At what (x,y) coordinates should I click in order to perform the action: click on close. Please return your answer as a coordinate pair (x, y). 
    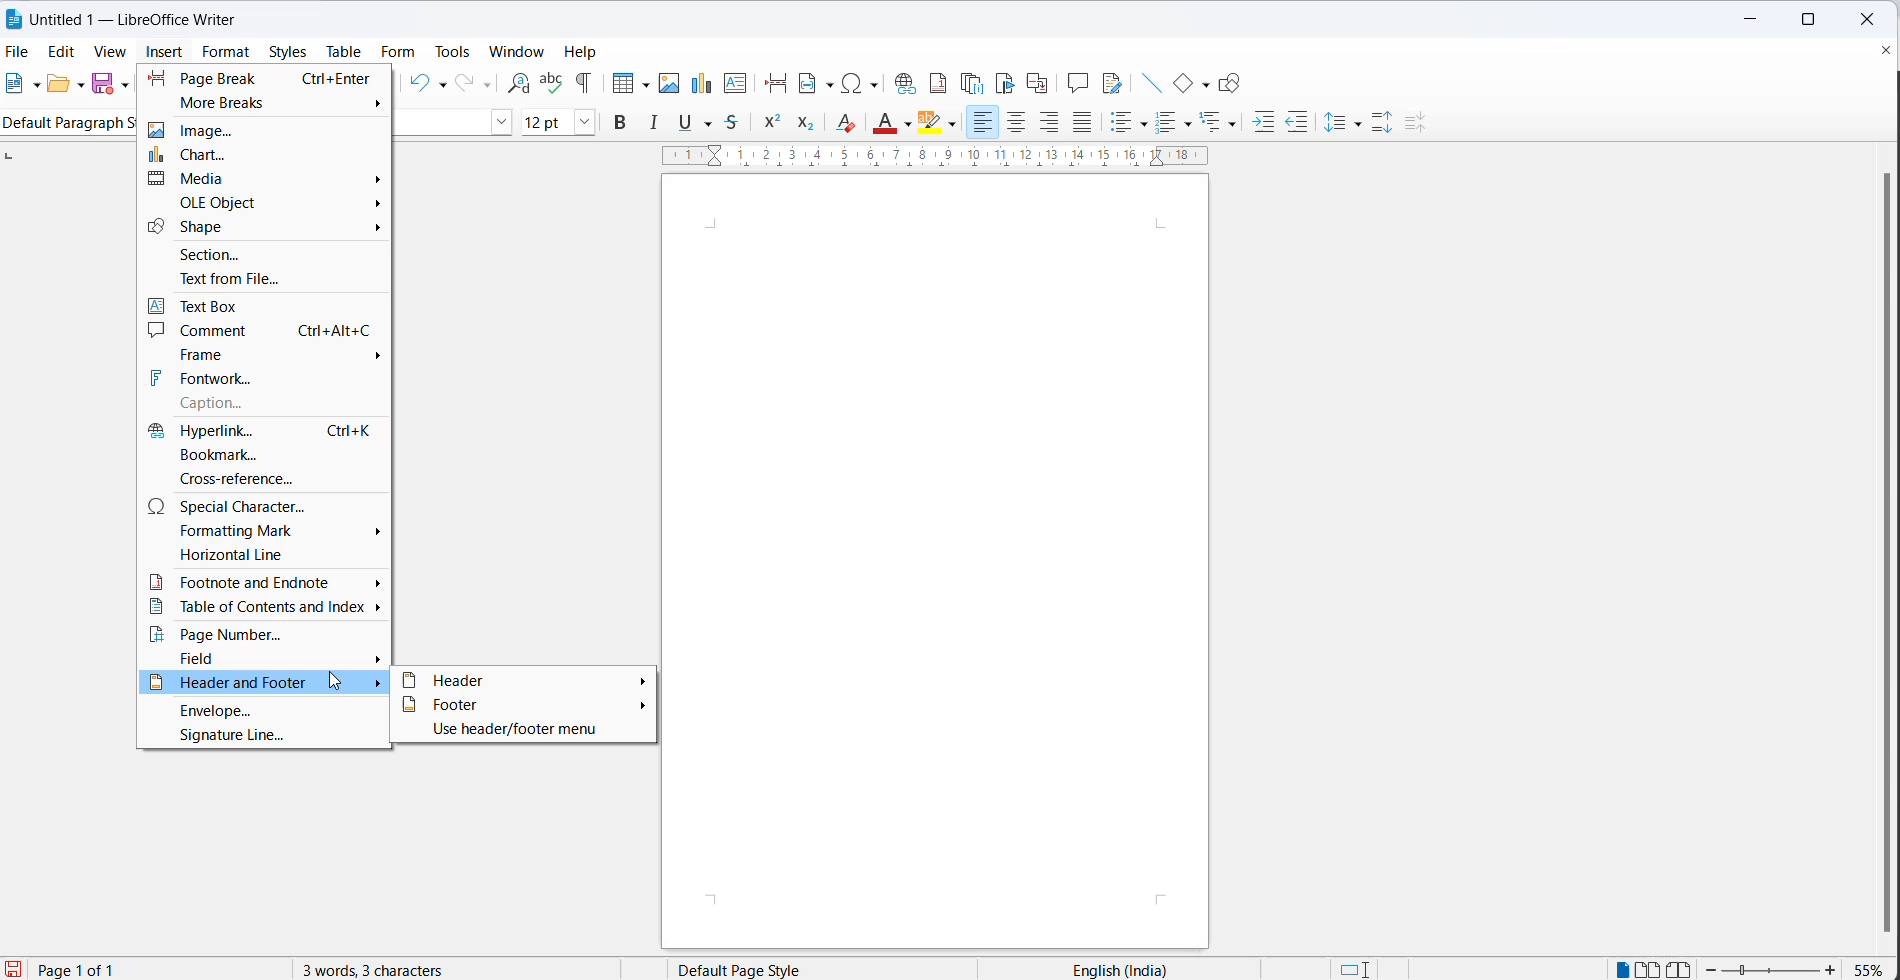
    Looking at the image, I should click on (1876, 50).